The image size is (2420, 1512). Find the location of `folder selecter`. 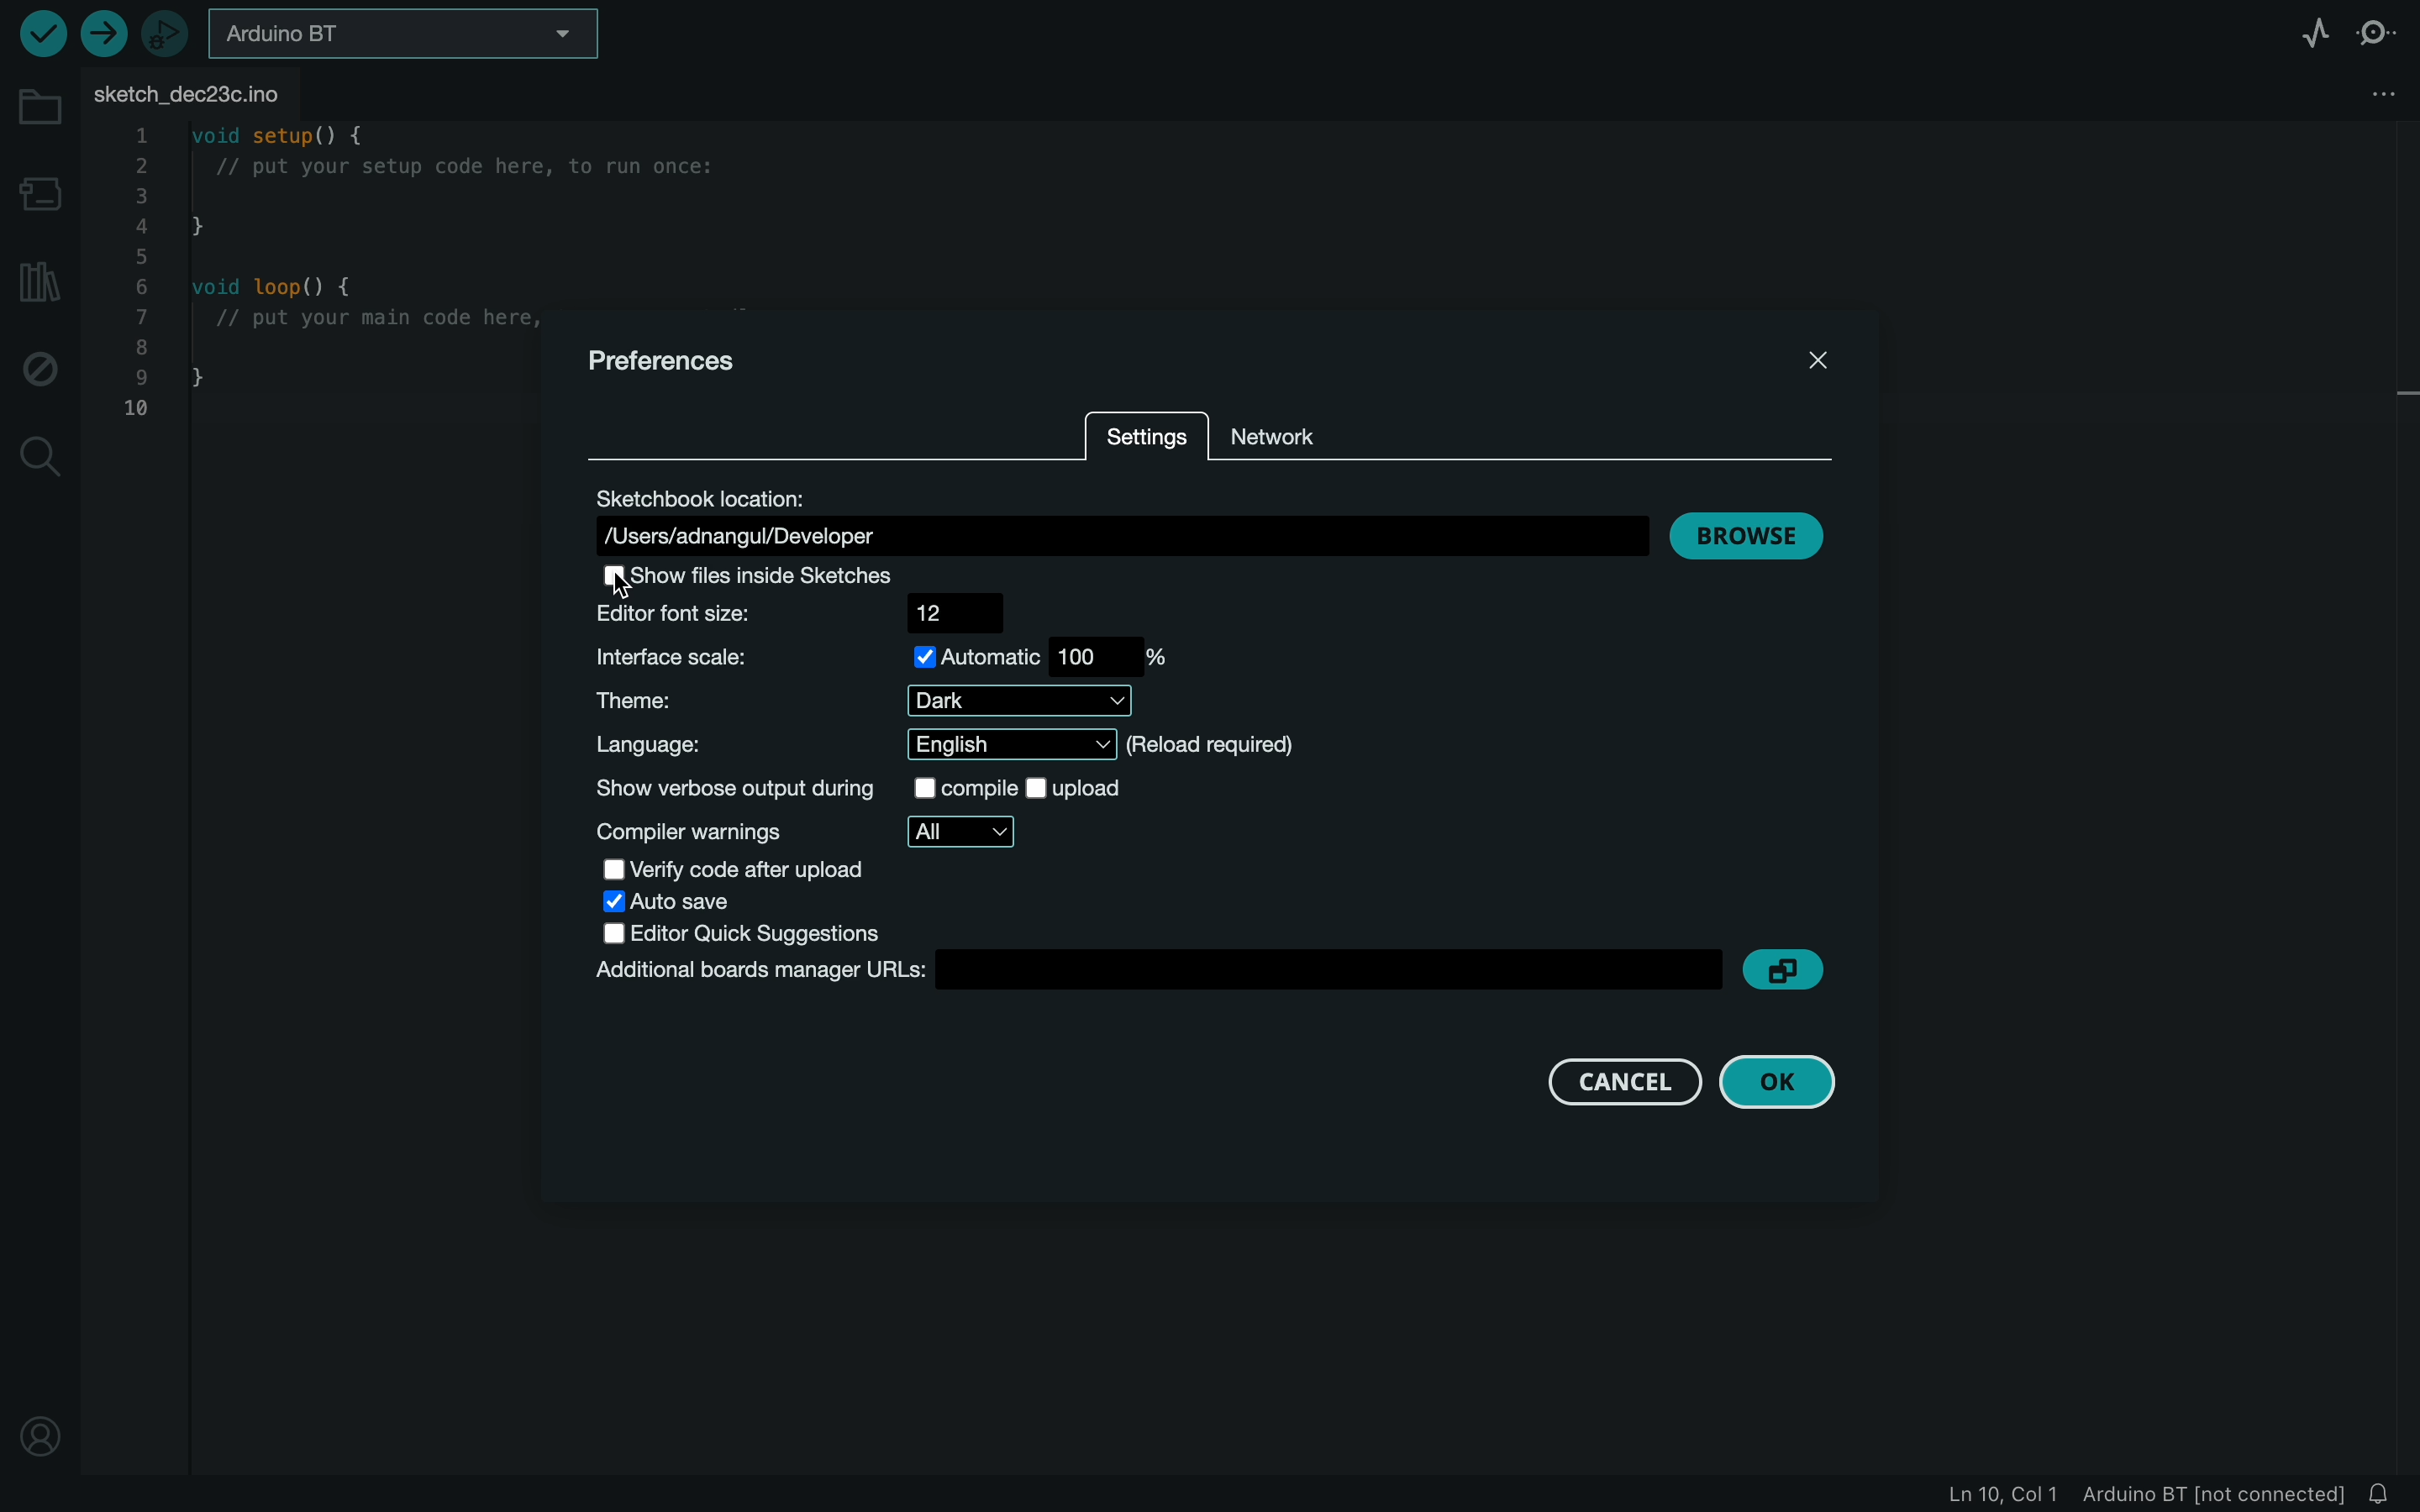

folder selecter is located at coordinates (407, 33).